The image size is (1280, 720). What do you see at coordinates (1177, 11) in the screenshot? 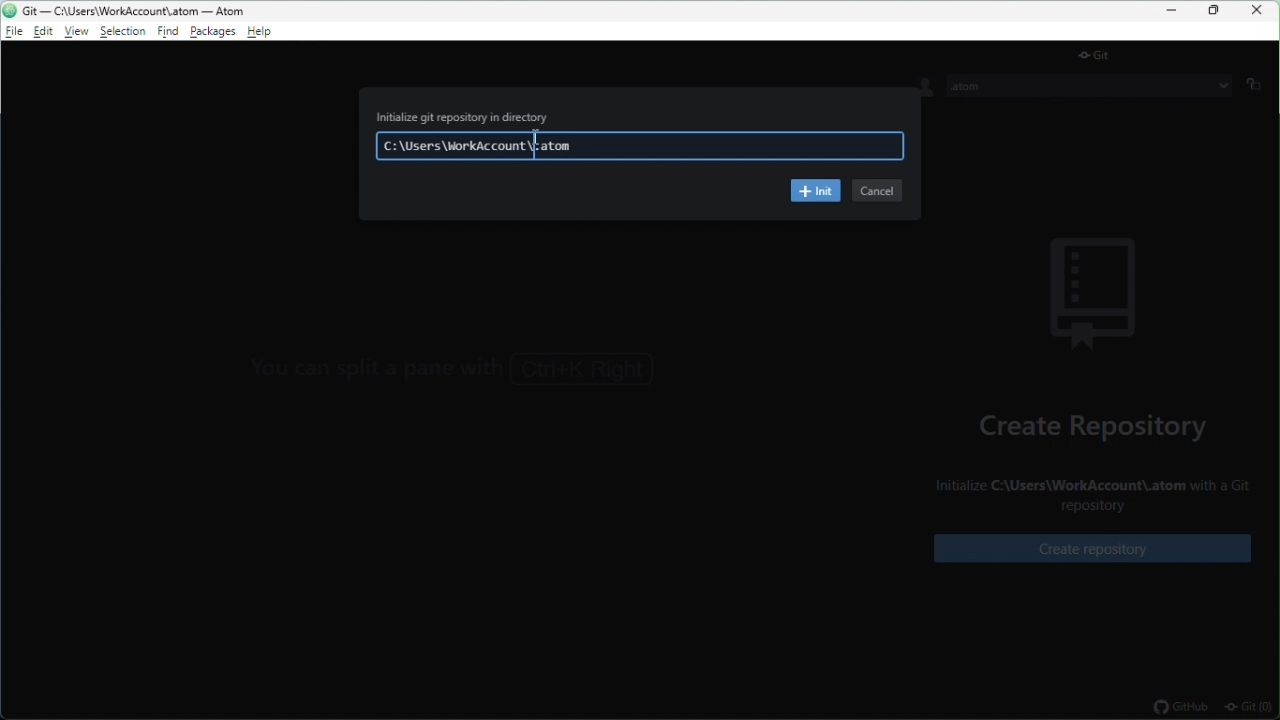
I see `minimize` at bounding box center [1177, 11].